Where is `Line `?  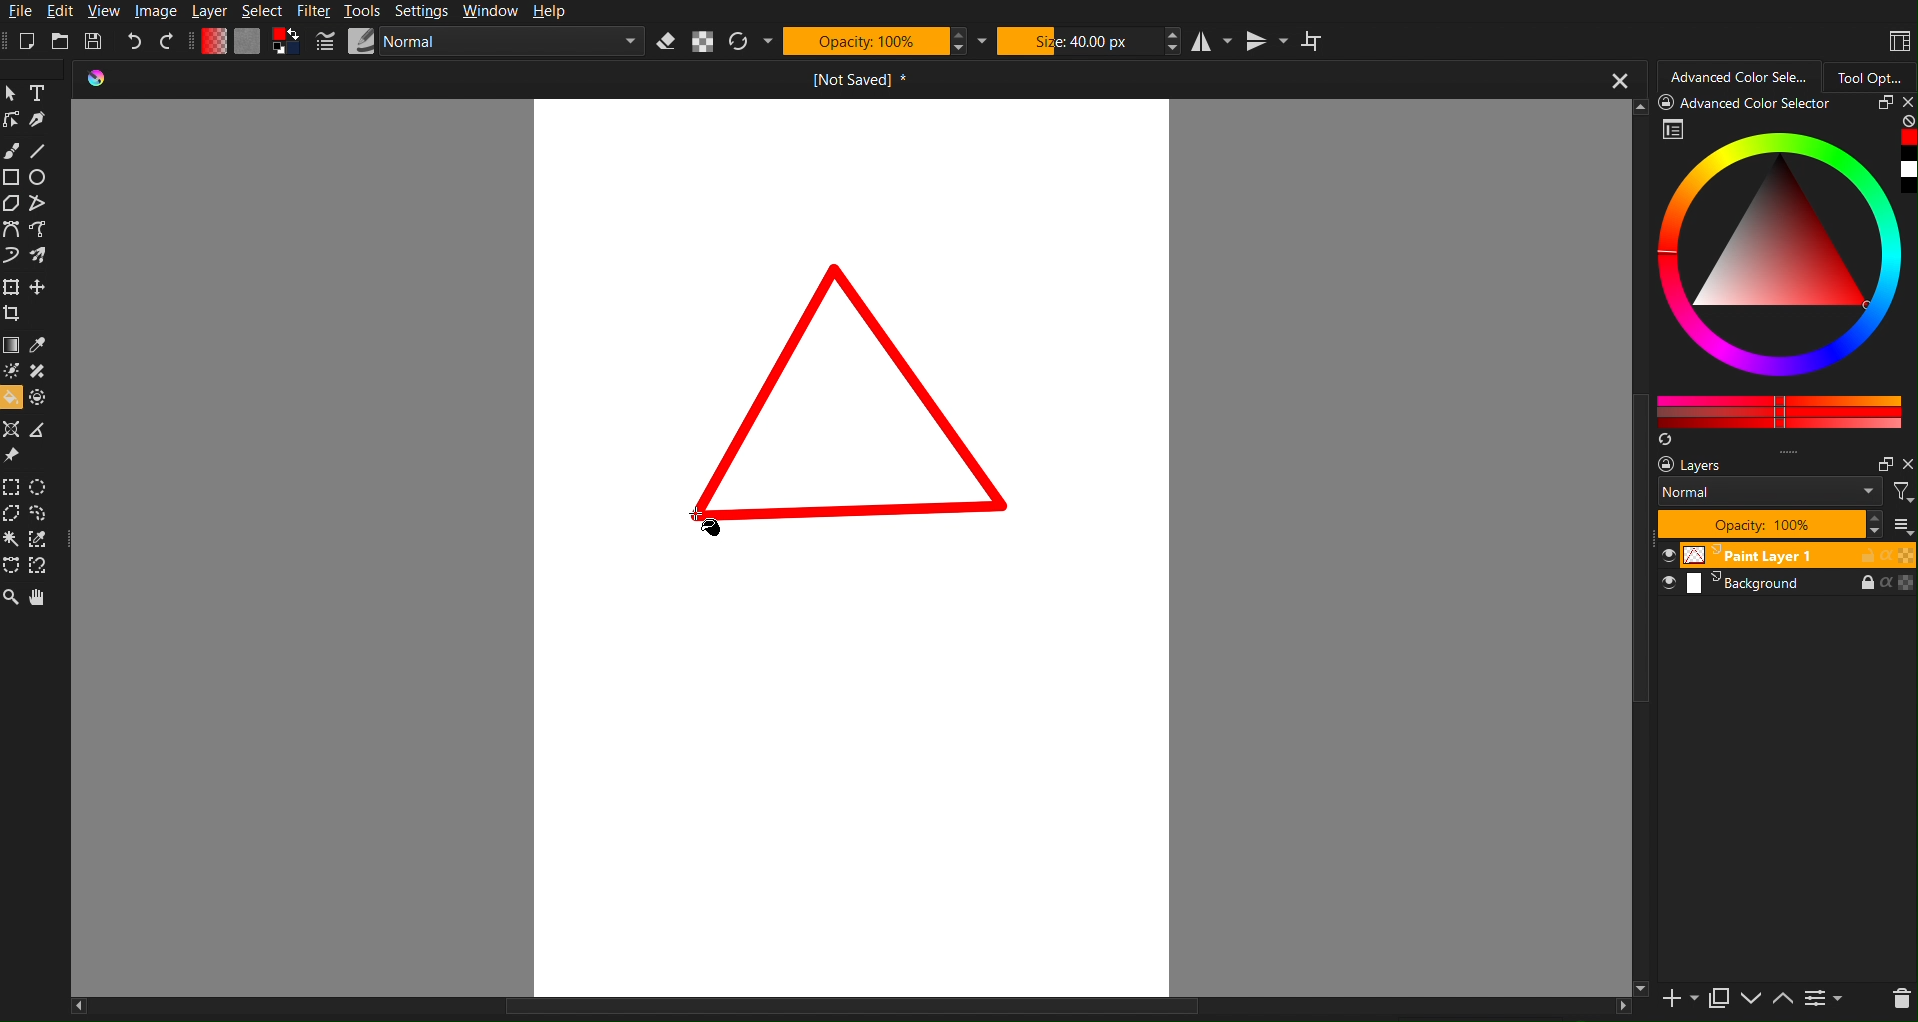 Line  is located at coordinates (39, 150).